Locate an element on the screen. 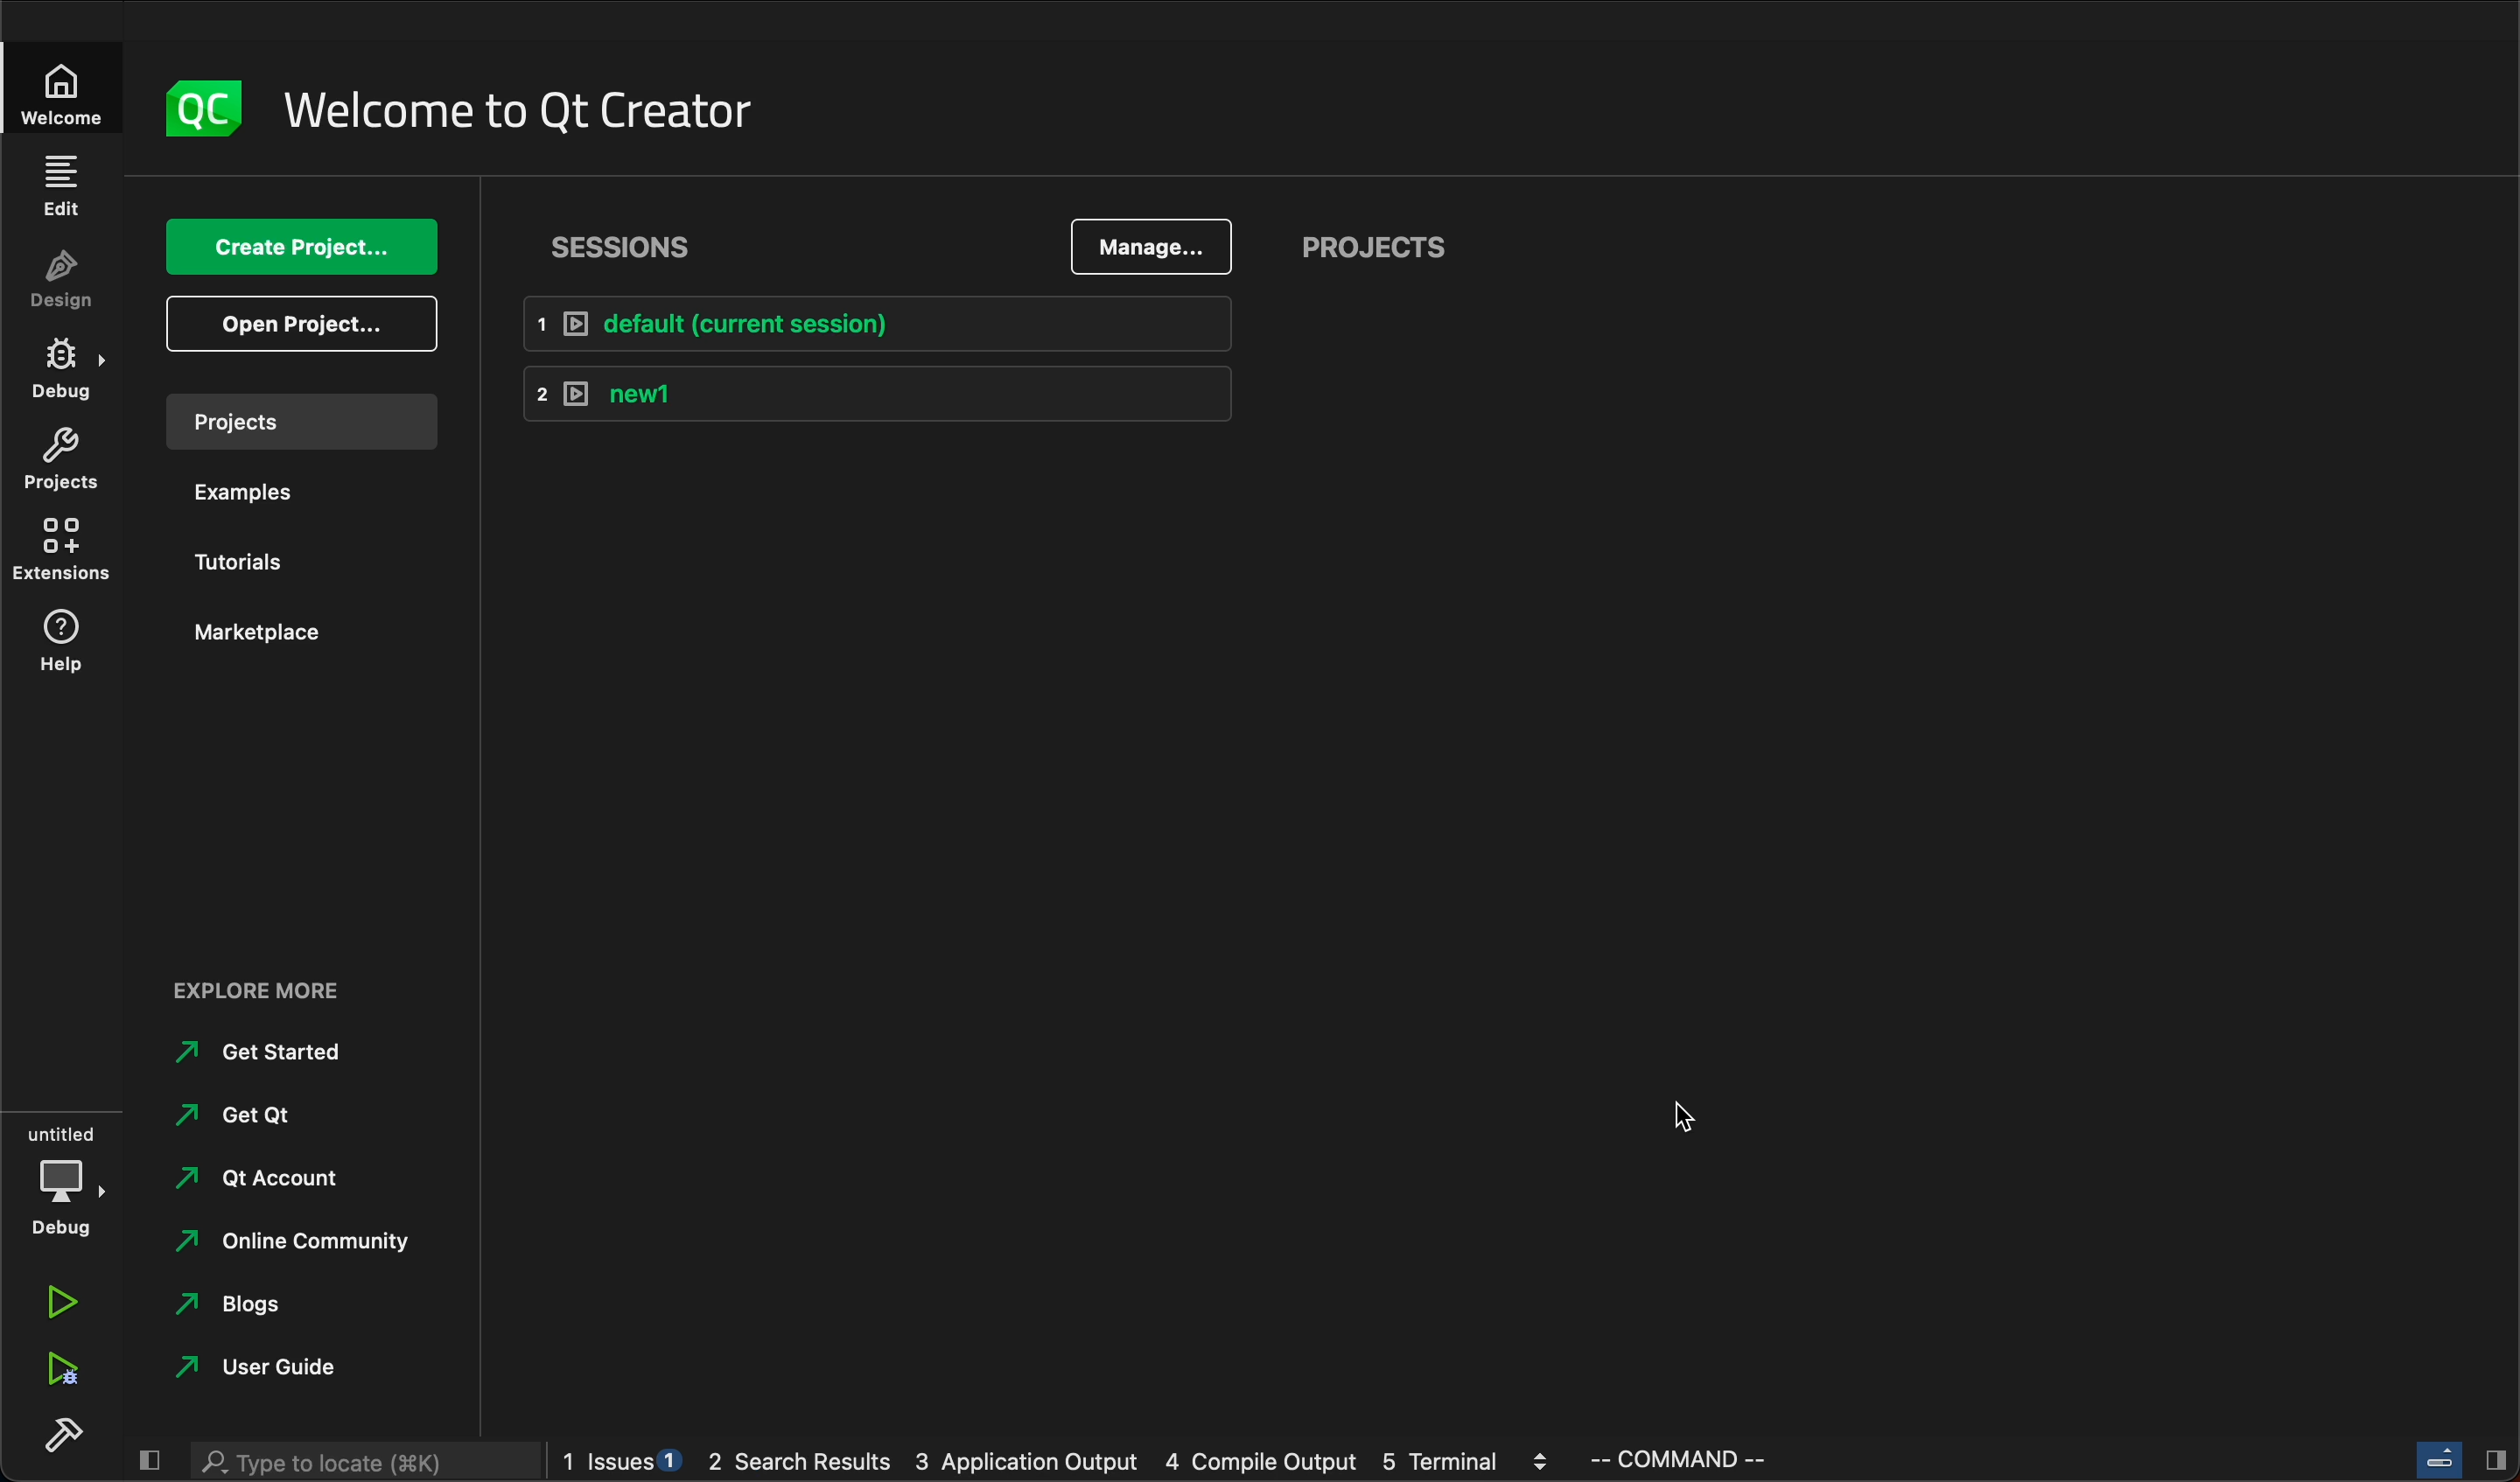 This screenshot has height=1482, width=2520. blogs is located at coordinates (259, 1309).